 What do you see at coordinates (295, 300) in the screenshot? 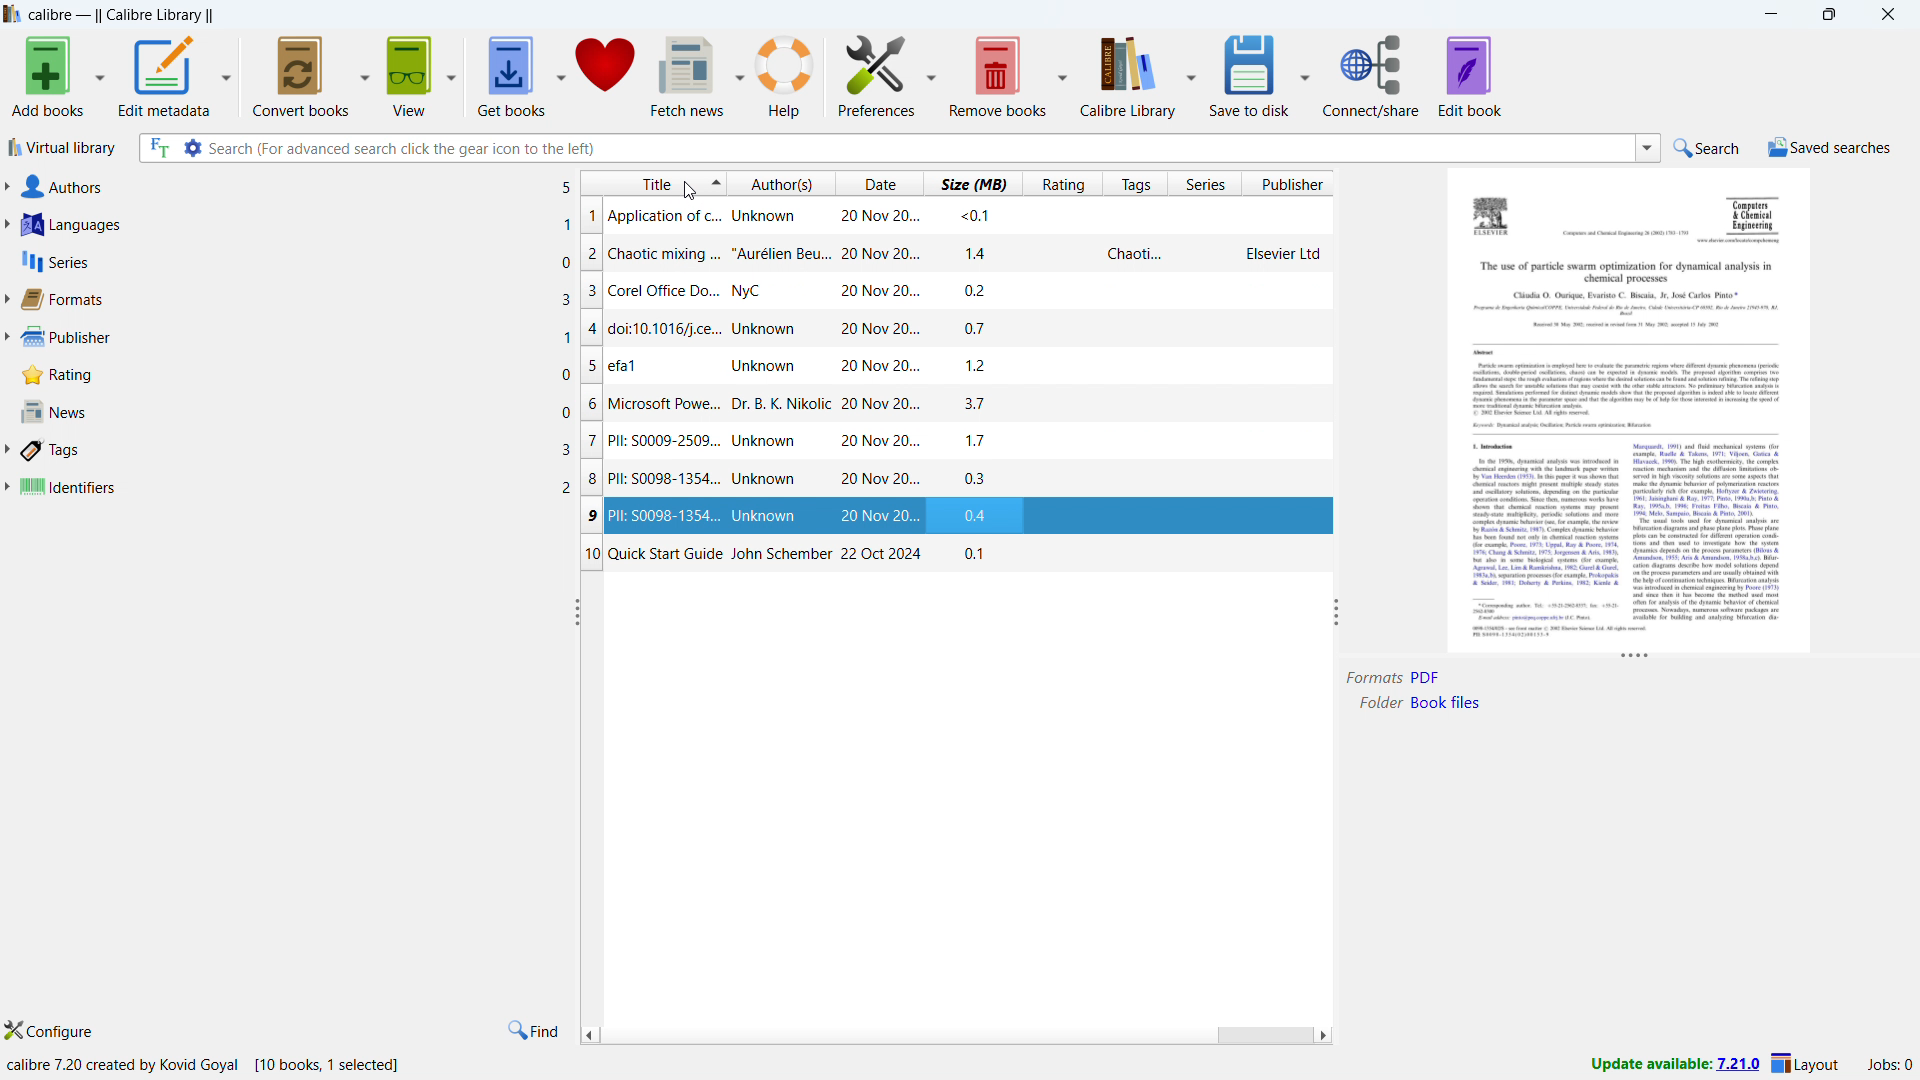
I see `formats` at bounding box center [295, 300].